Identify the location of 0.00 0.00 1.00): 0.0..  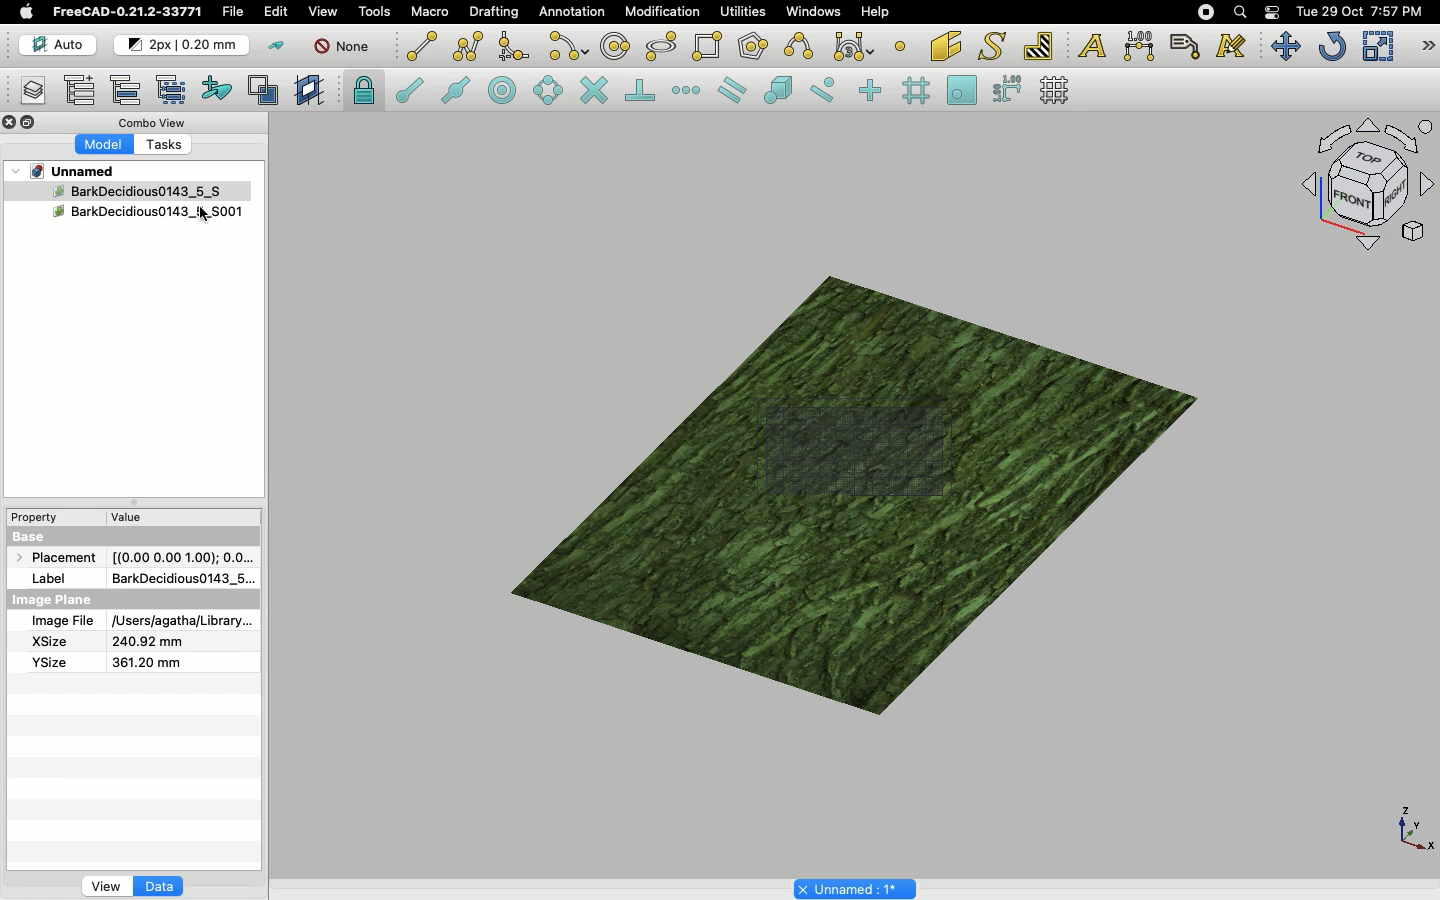
(183, 554).